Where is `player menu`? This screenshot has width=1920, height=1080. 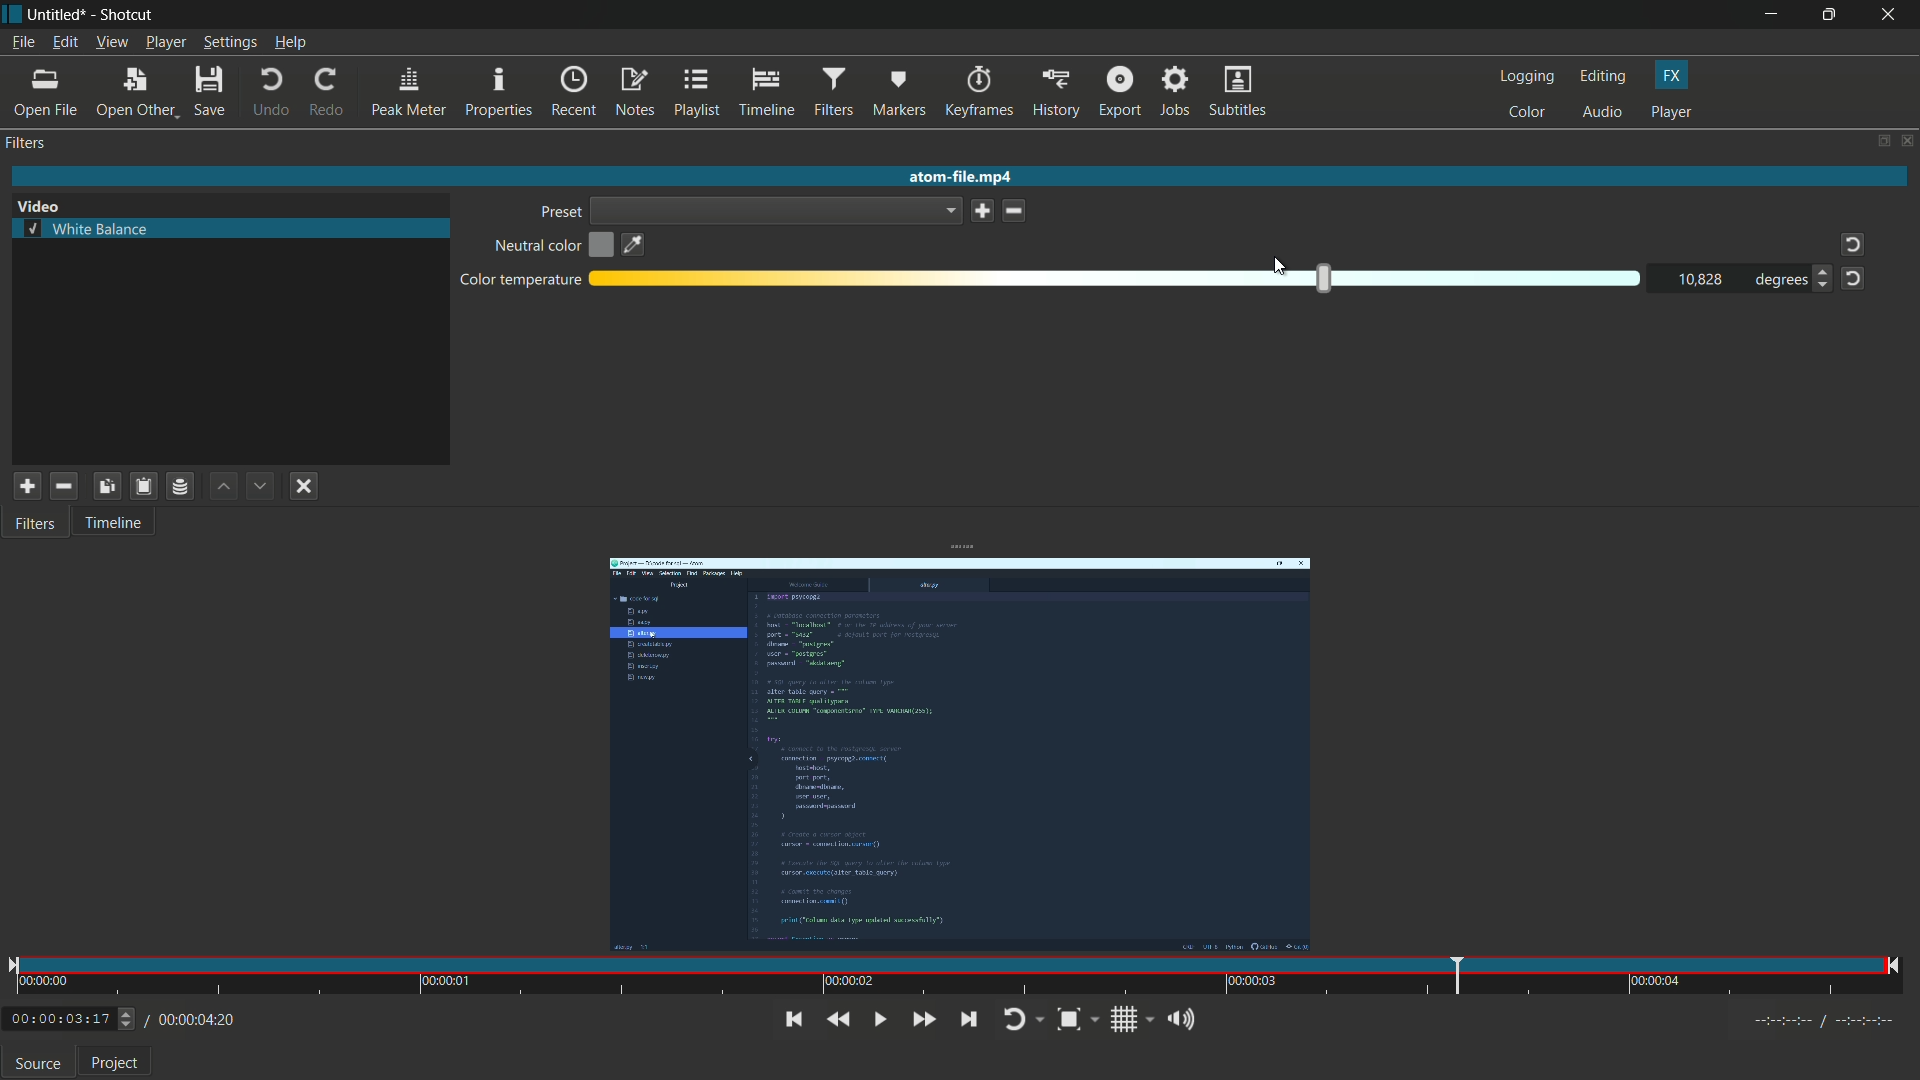
player menu is located at coordinates (166, 42).